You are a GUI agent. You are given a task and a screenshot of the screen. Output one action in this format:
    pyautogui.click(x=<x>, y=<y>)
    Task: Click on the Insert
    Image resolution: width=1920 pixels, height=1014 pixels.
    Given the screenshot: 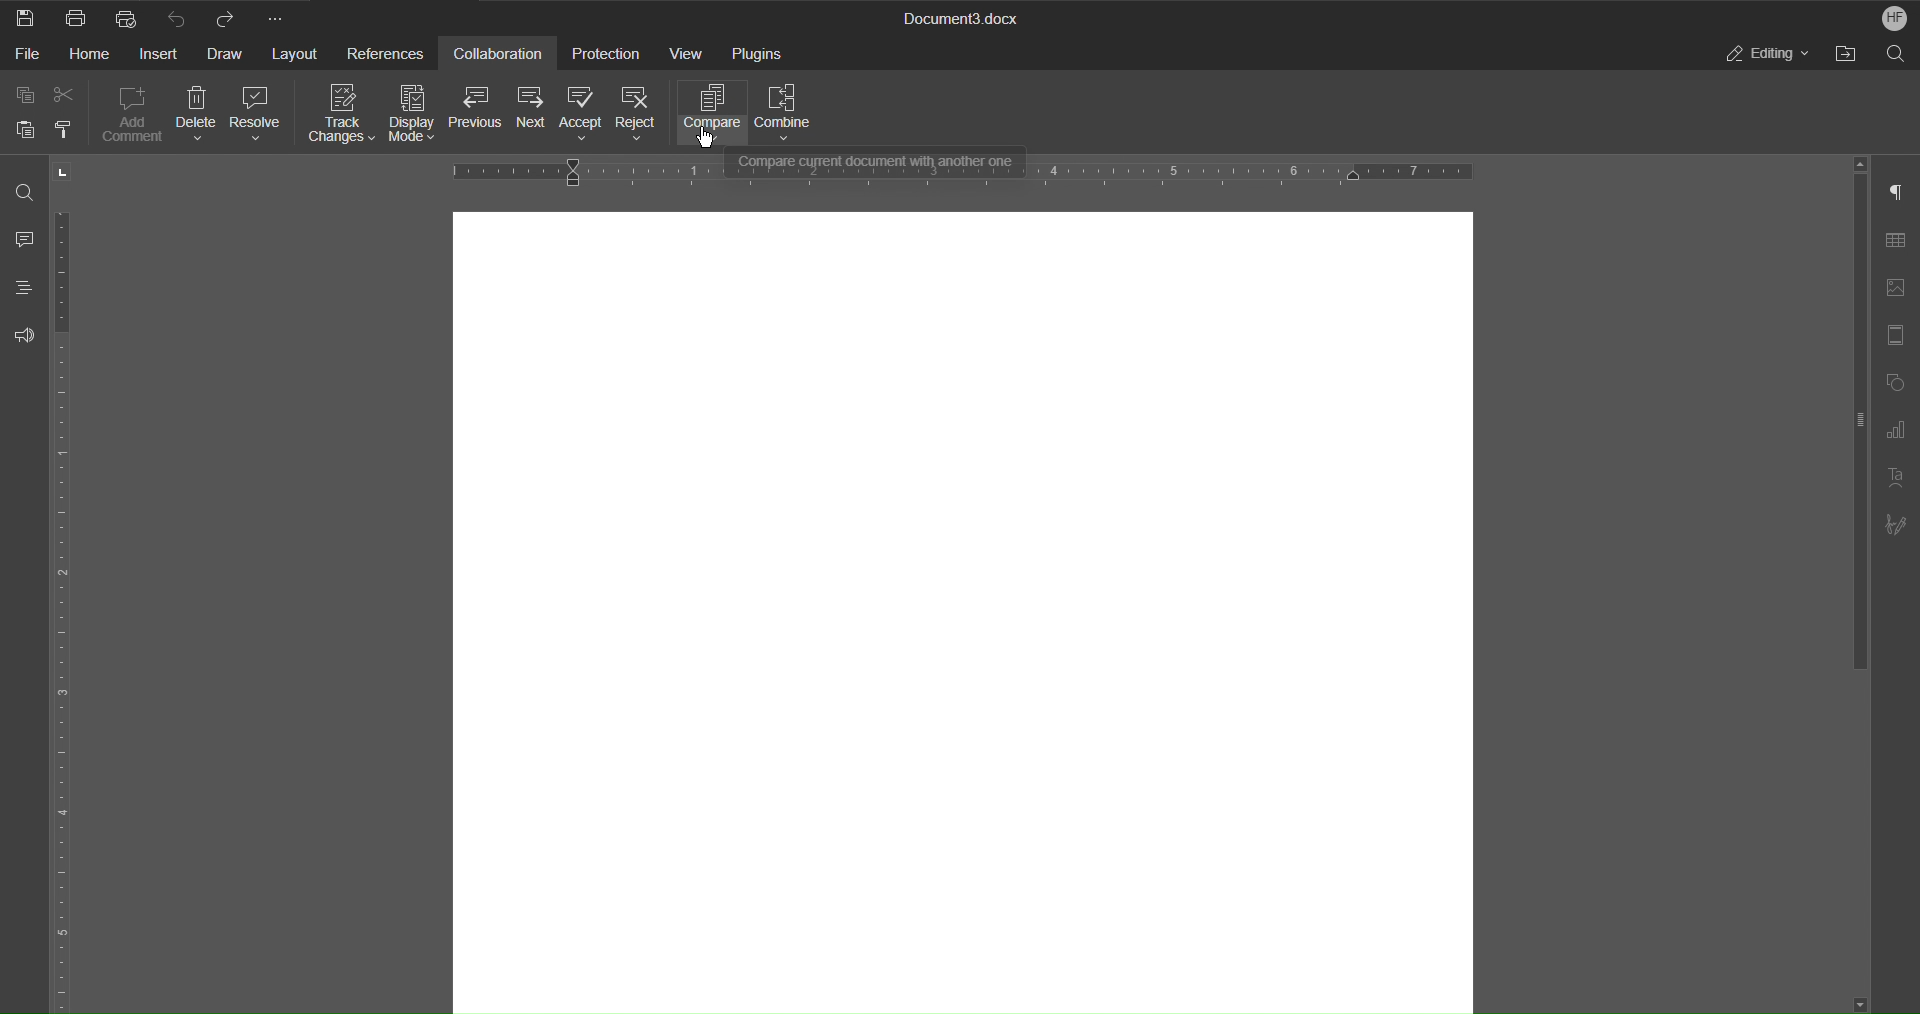 What is the action you would take?
    pyautogui.click(x=162, y=58)
    